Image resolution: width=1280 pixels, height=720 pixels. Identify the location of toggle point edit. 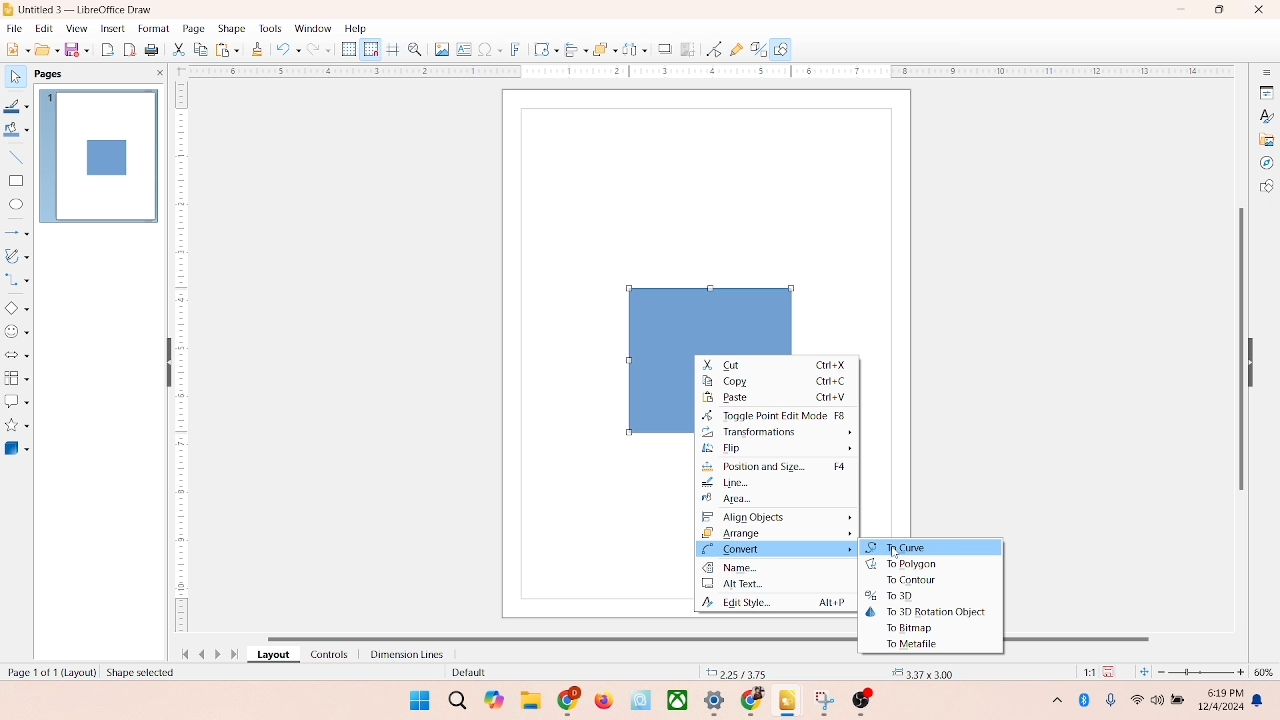
(775, 415).